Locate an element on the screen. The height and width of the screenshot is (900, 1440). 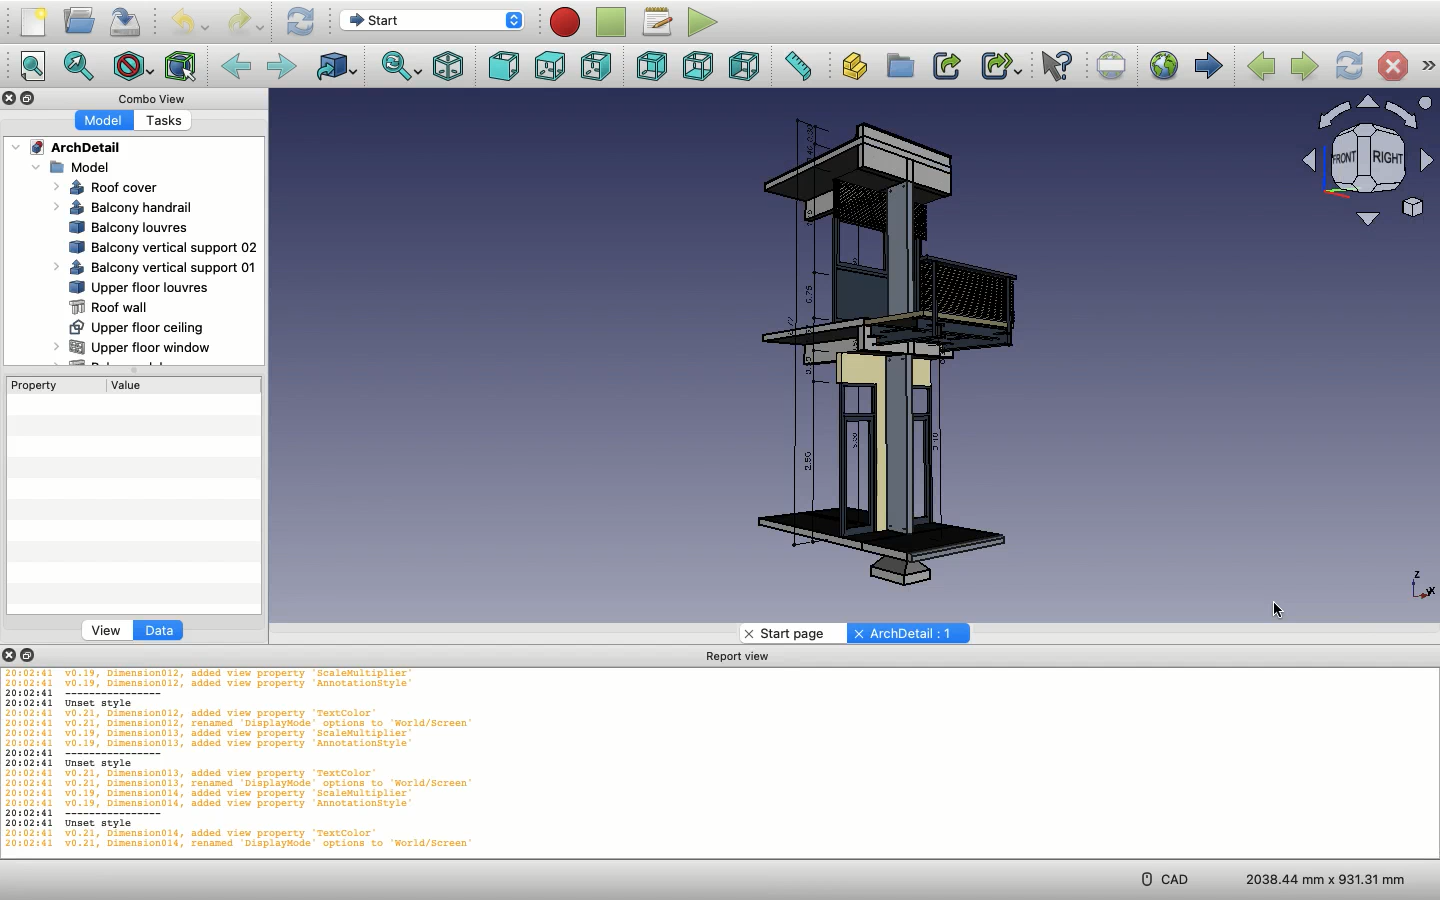
Stop loading is located at coordinates (1392, 66).